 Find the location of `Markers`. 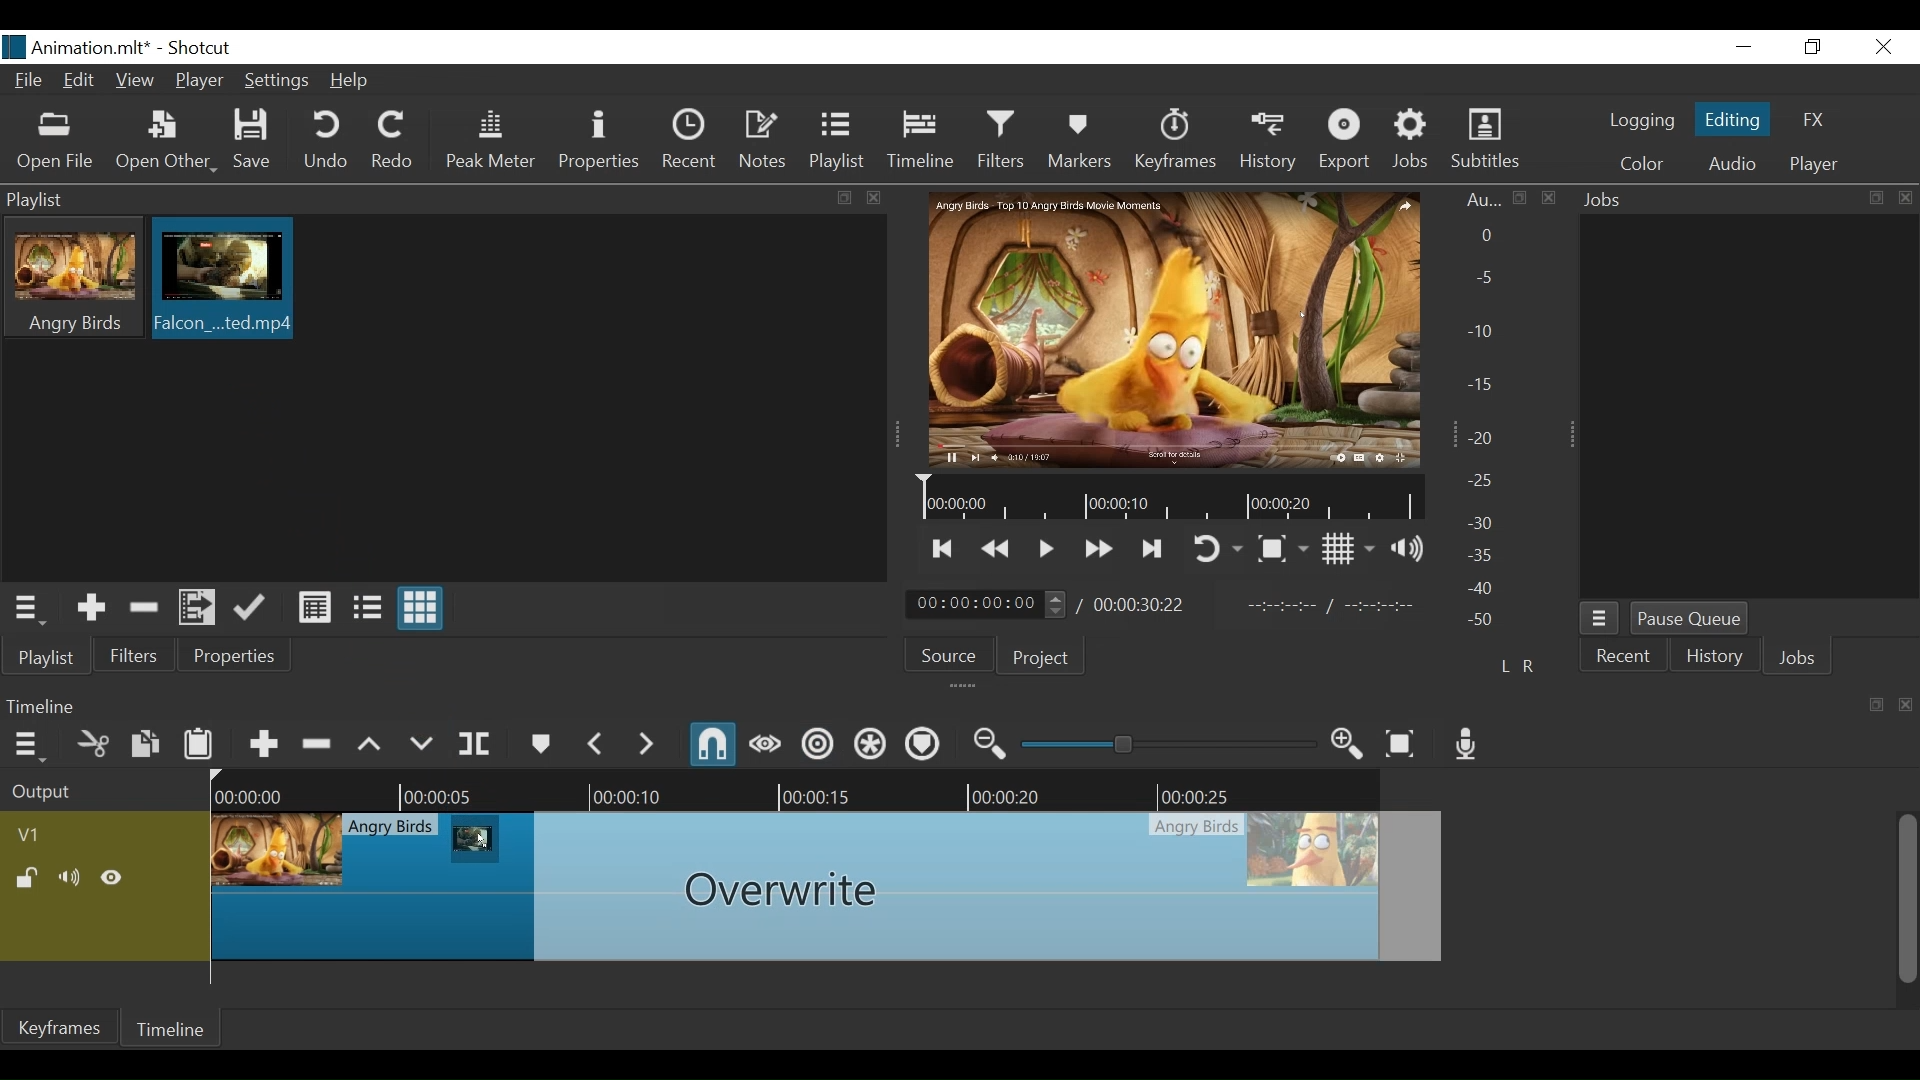

Markers is located at coordinates (1081, 141).